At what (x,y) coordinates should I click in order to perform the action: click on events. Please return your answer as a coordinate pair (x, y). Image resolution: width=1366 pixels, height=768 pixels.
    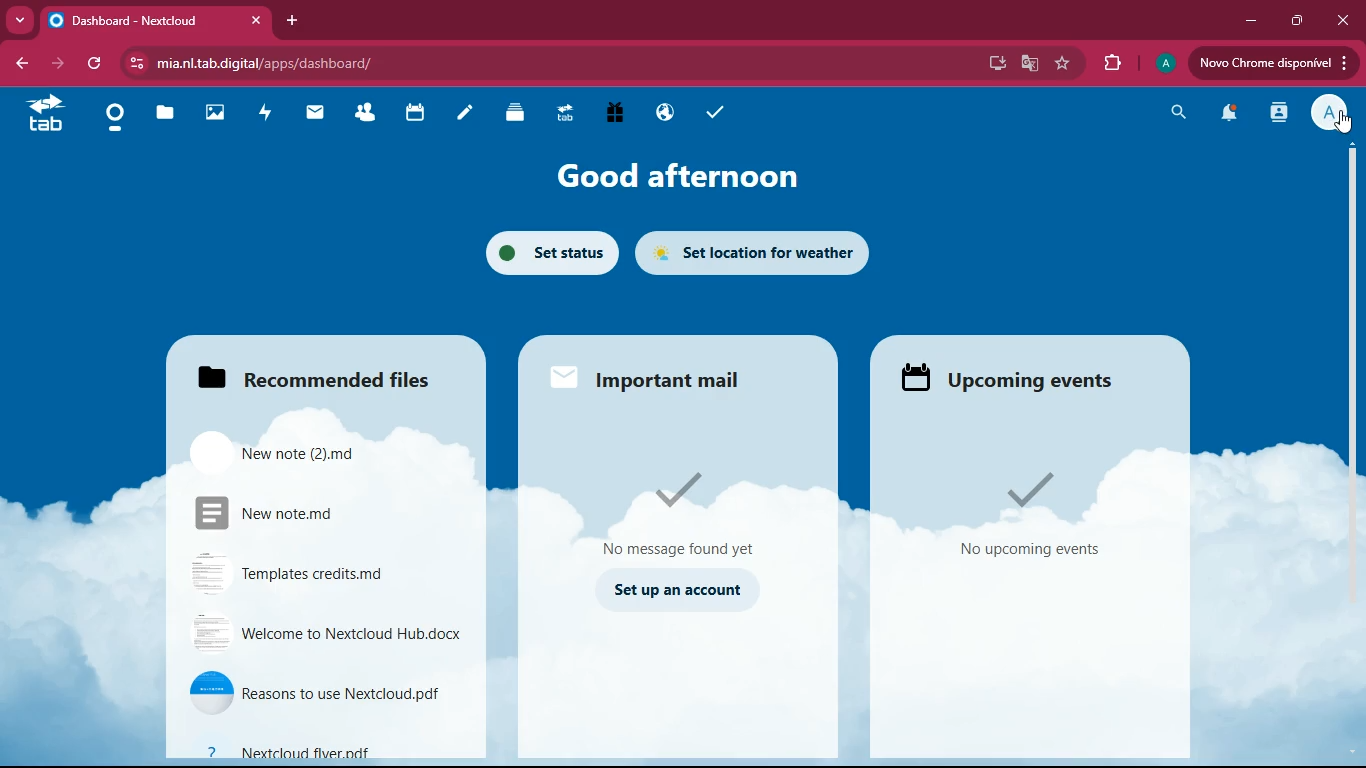
    Looking at the image, I should click on (1033, 514).